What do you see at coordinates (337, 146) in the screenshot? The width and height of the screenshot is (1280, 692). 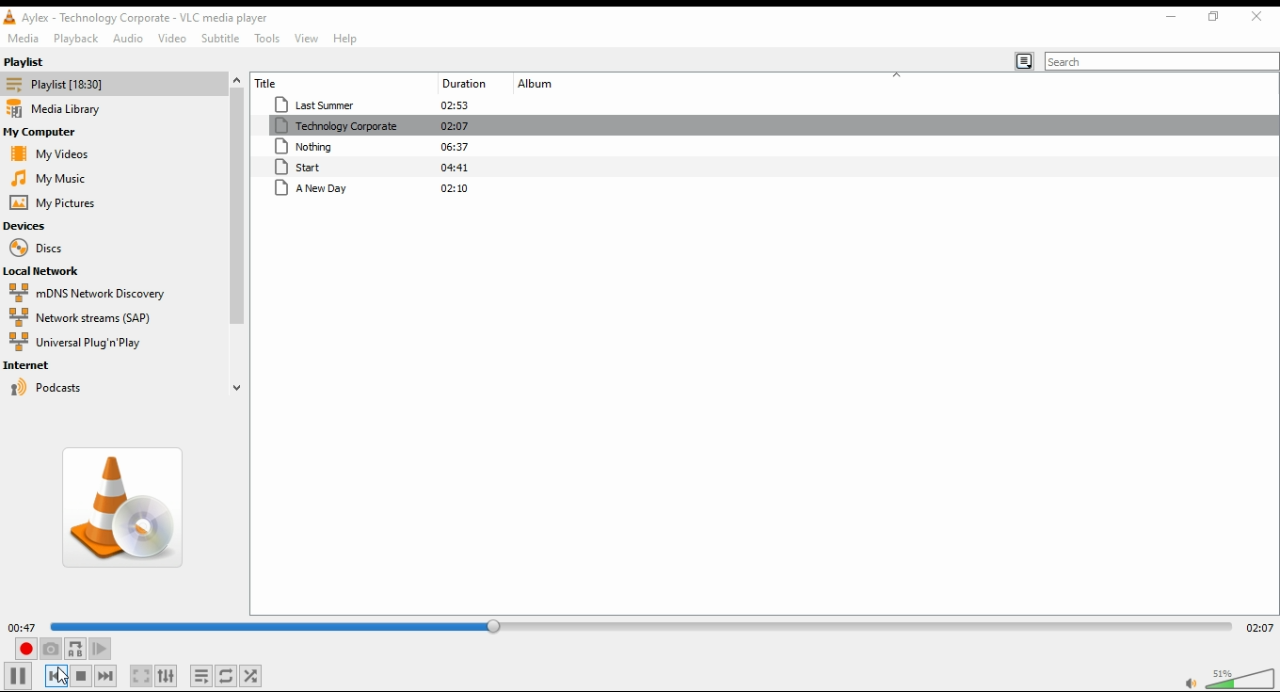 I see `nothing` at bounding box center [337, 146].